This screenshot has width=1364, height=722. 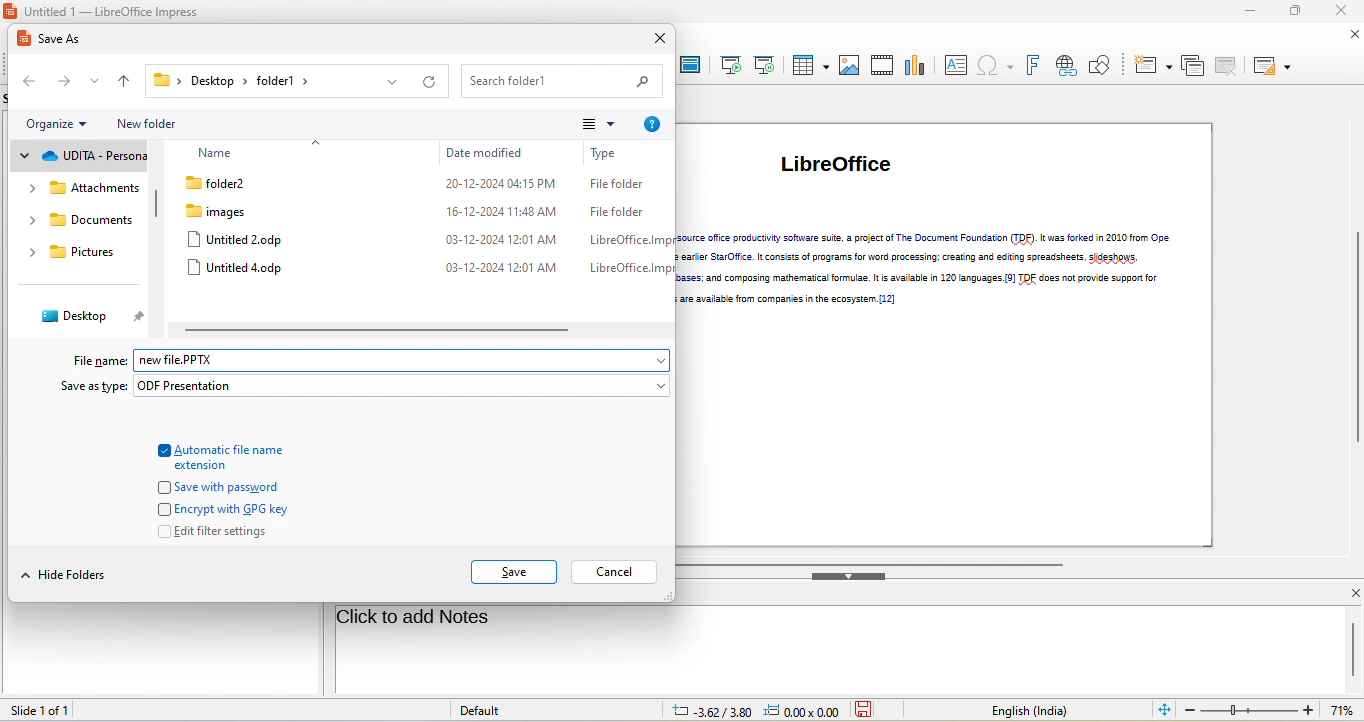 I want to click on font work text, so click(x=1031, y=65).